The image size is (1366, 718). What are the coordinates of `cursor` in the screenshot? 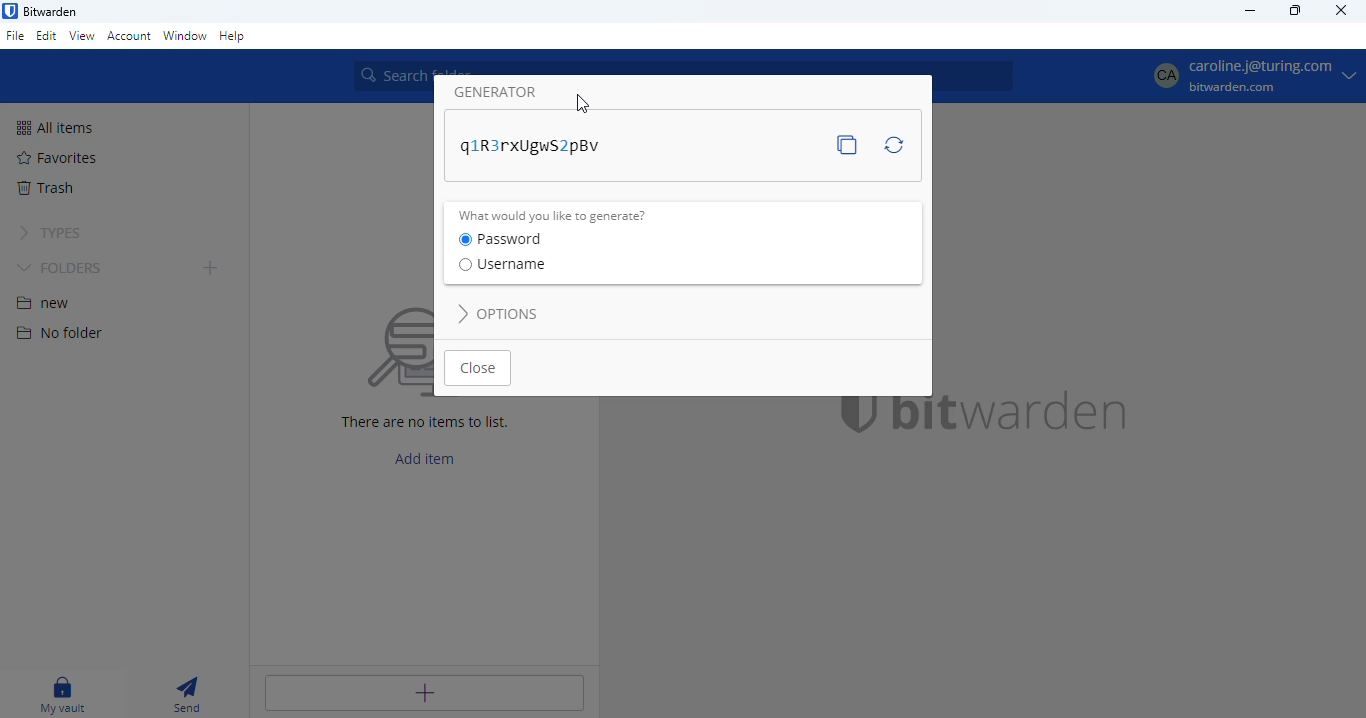 It's located at (583, 104).